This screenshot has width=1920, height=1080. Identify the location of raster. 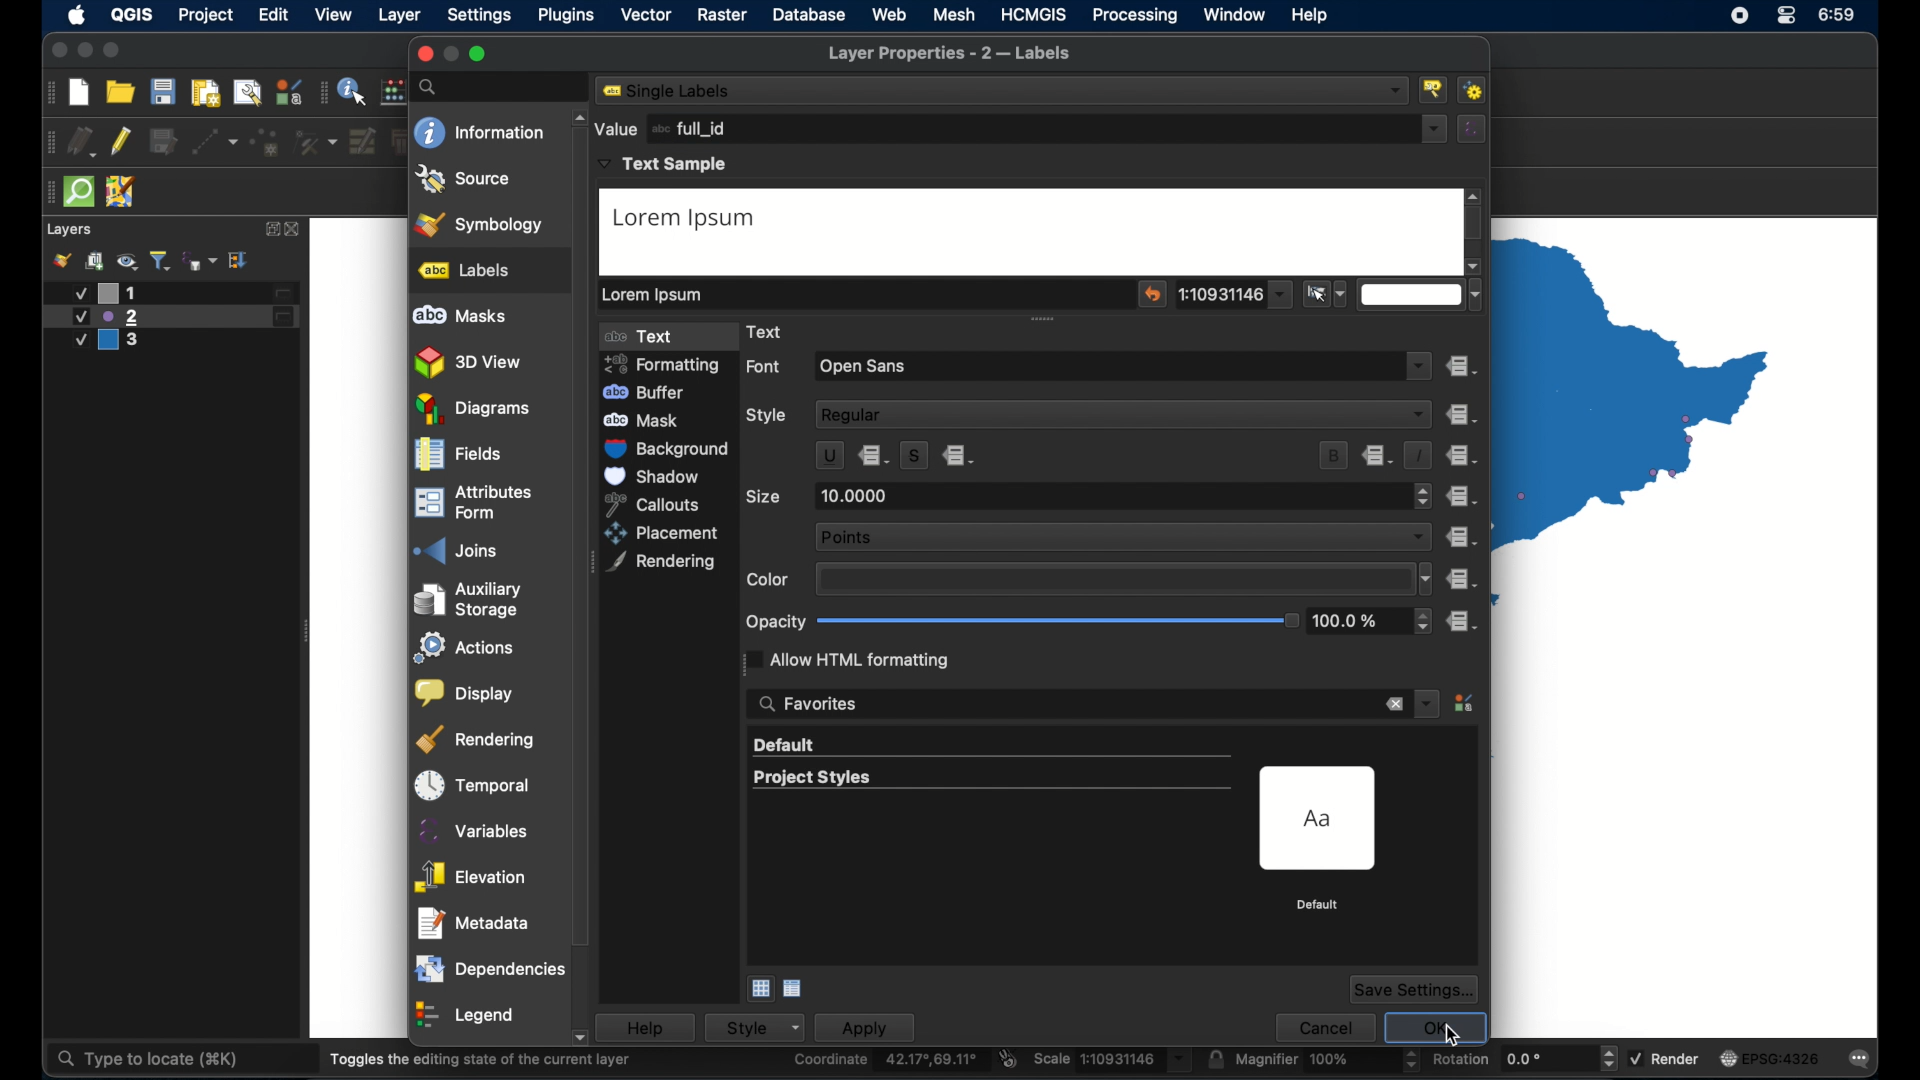
(722, 15).